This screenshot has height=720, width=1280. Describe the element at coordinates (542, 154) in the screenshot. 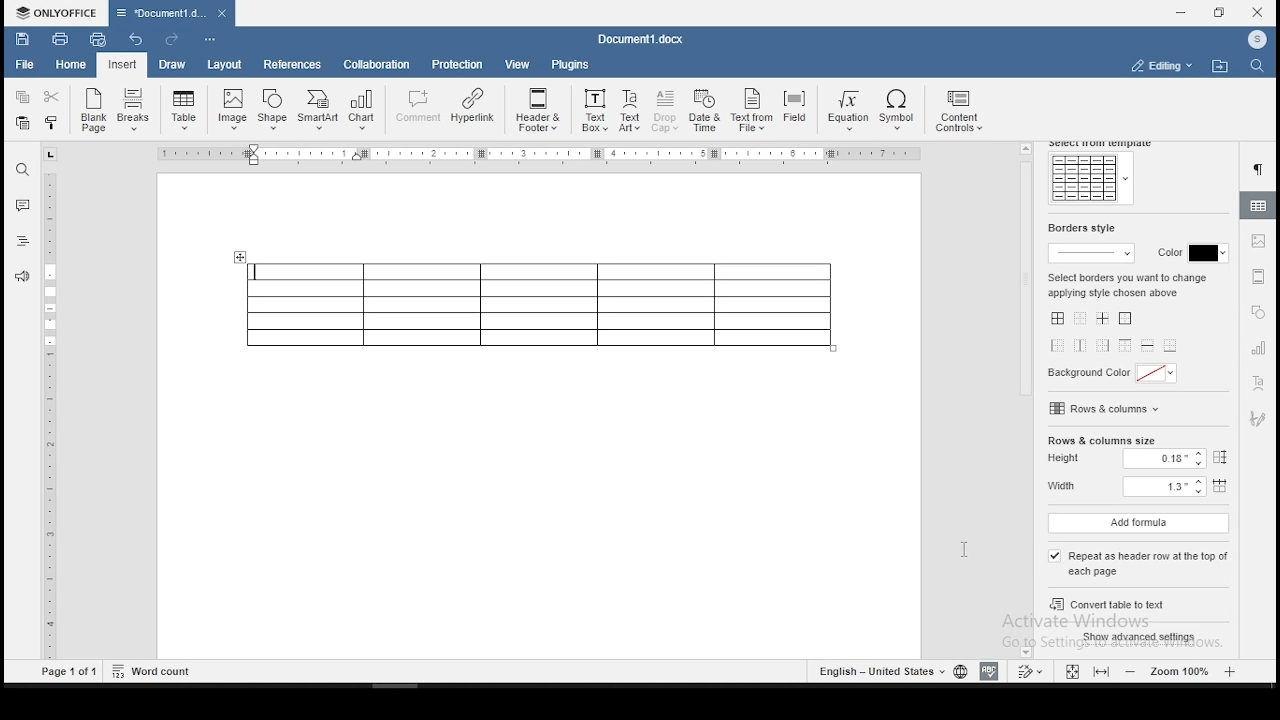

I see `Ruler` at that location.